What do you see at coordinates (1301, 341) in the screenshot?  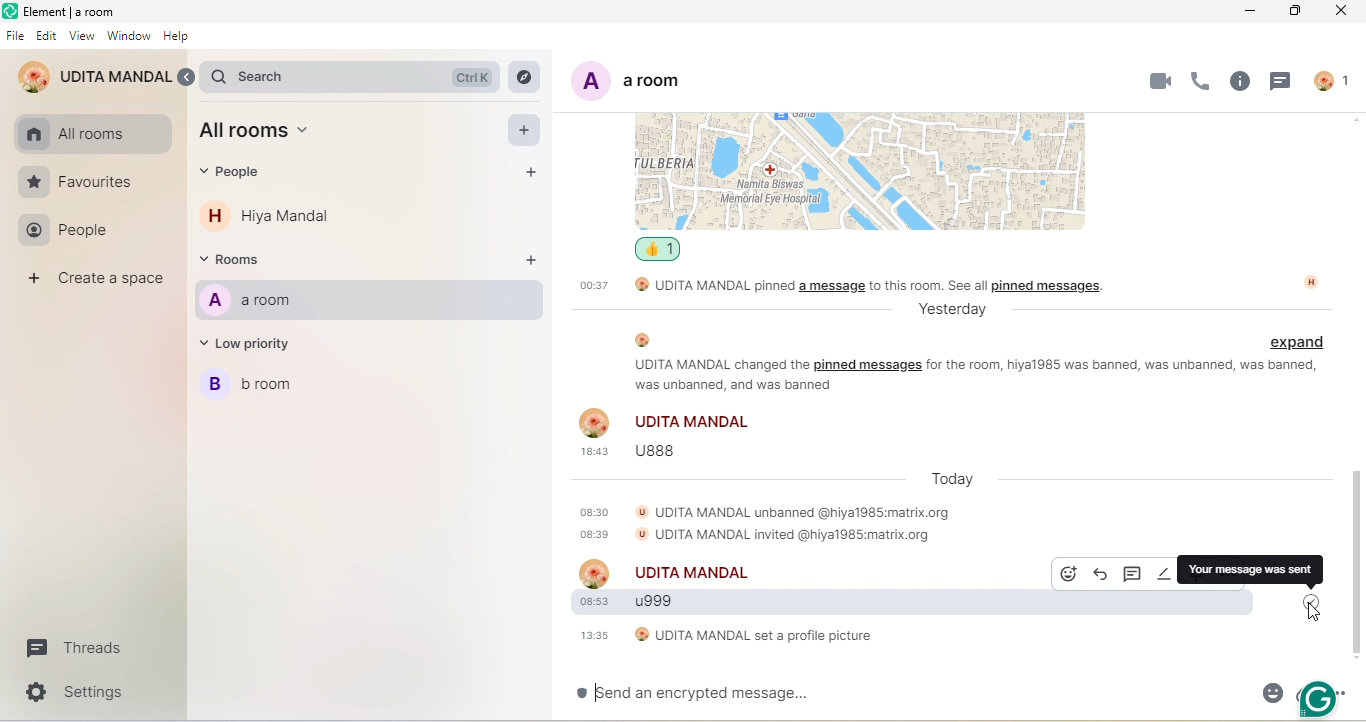 I see `Expand` at bounding box center [1301, 341].